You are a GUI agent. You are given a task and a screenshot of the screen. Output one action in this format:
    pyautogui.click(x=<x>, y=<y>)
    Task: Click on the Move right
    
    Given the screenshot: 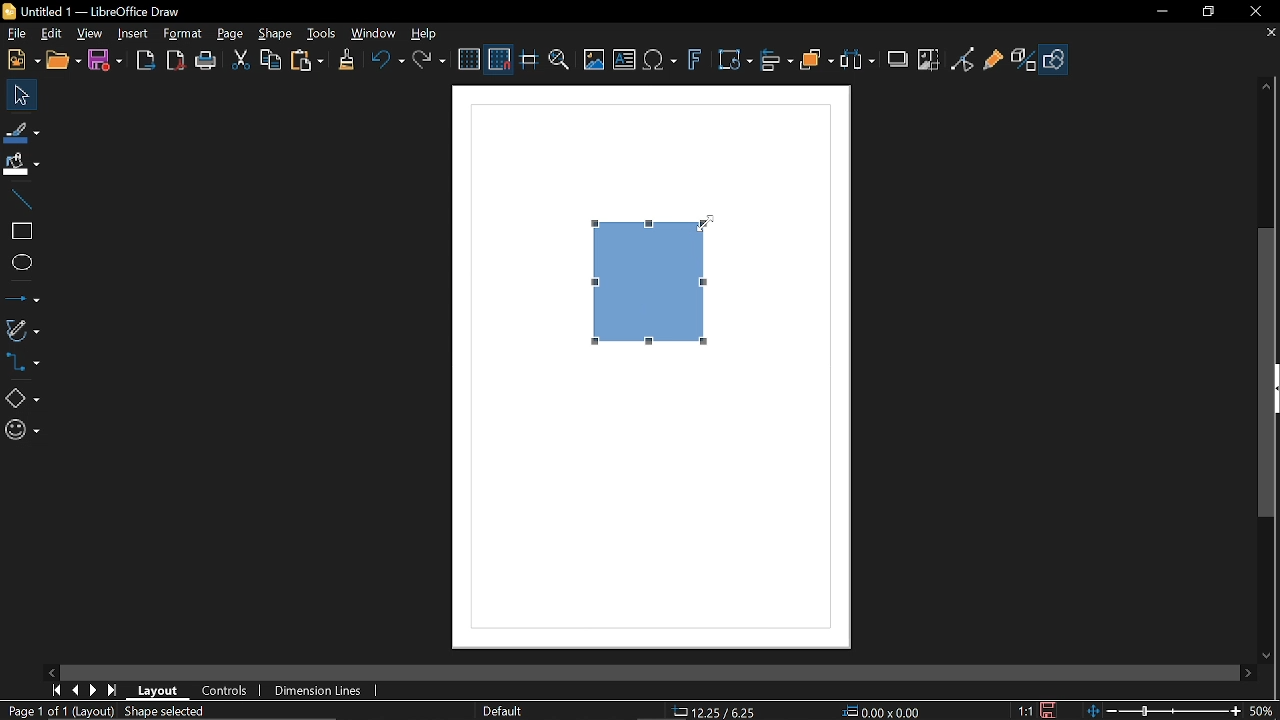 What is the action you would take?
    pyautogui.click(x=1248, y=672)
    